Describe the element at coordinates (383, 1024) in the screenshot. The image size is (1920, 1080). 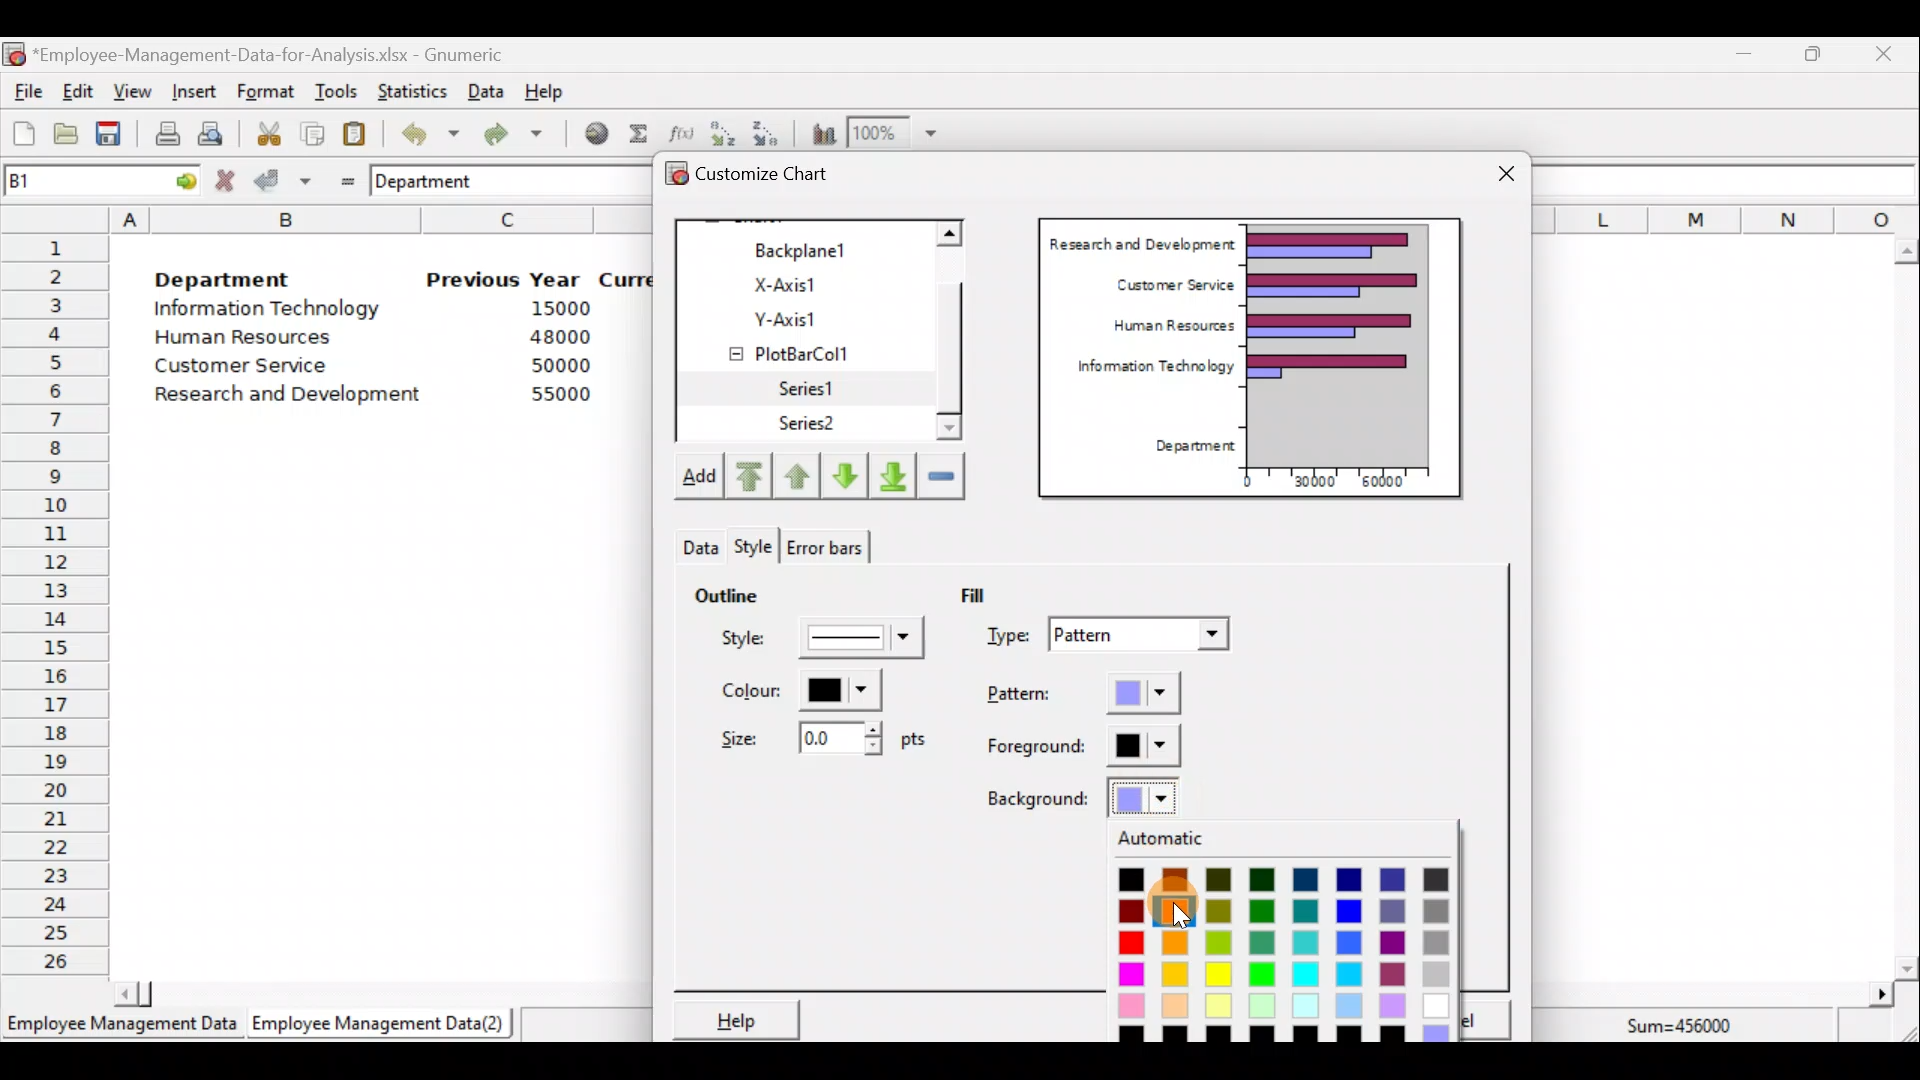
I see `Employee Management Data (2)` at that location.